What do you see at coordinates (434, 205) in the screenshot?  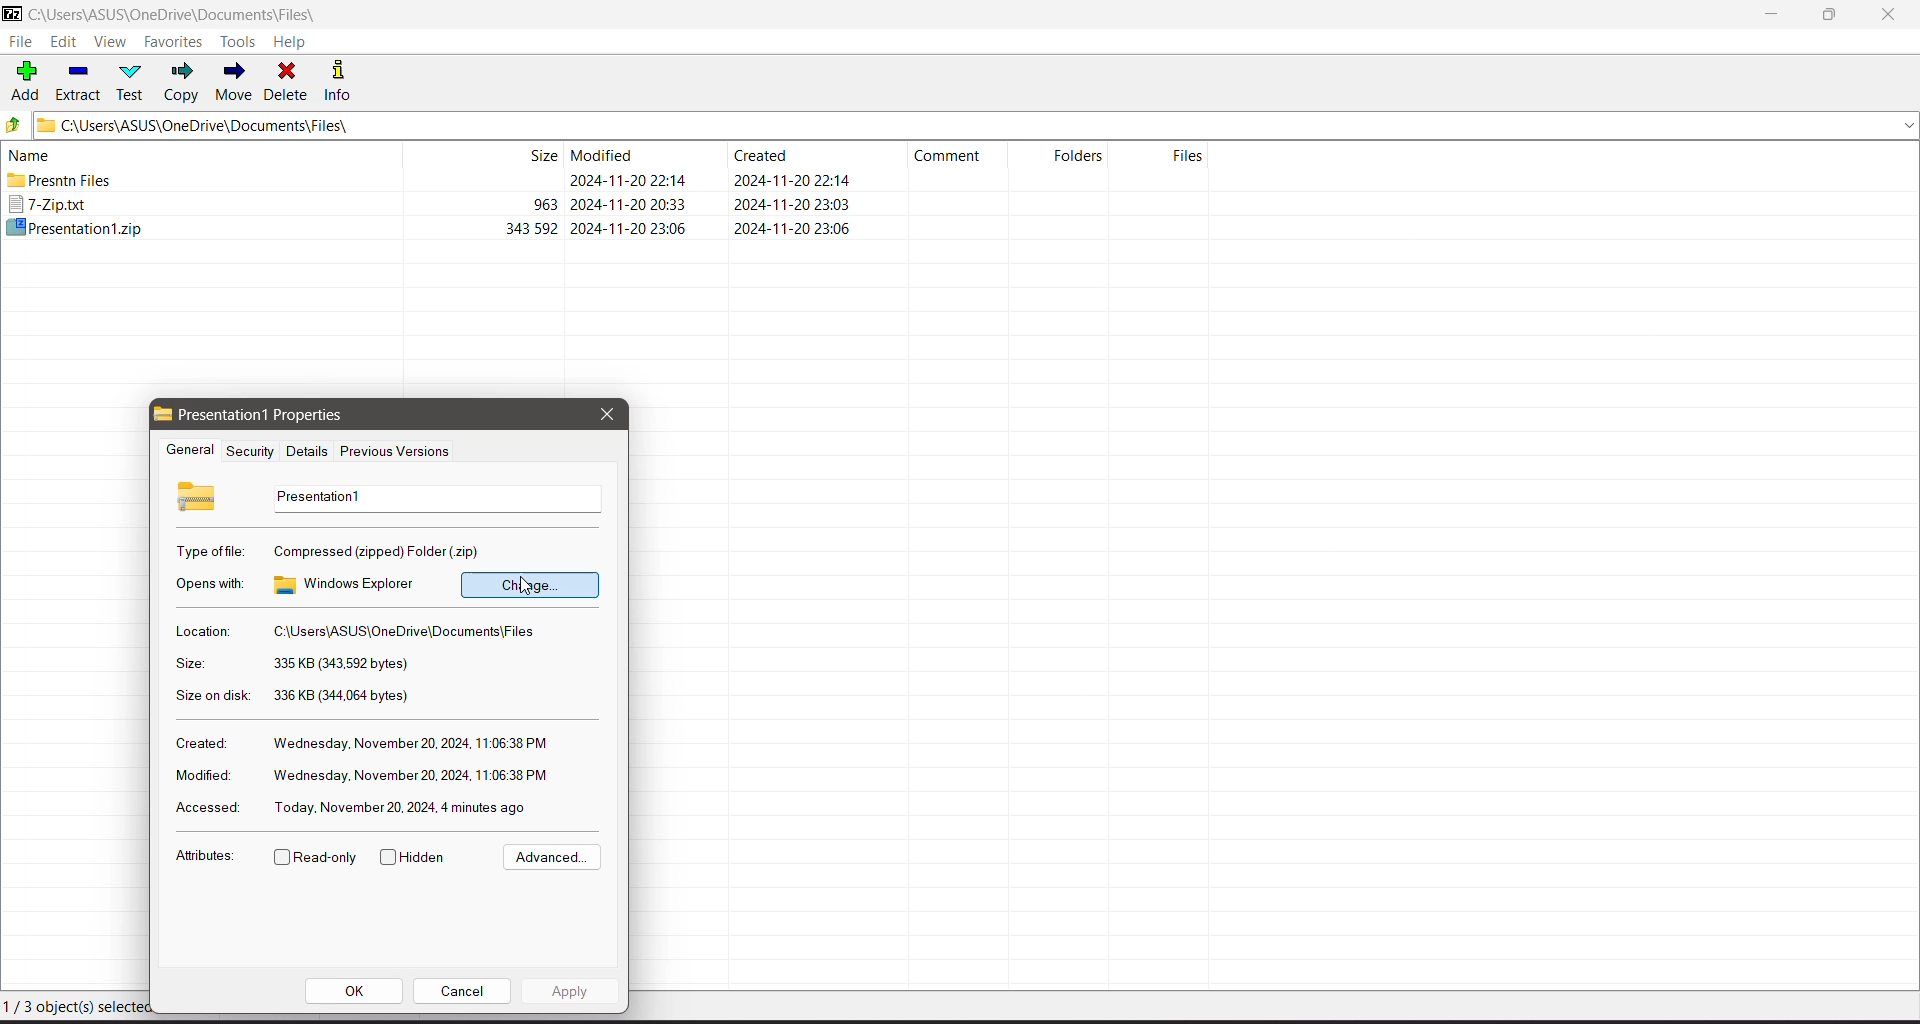 I see `7-Zip` at bounding box center [434, 205].